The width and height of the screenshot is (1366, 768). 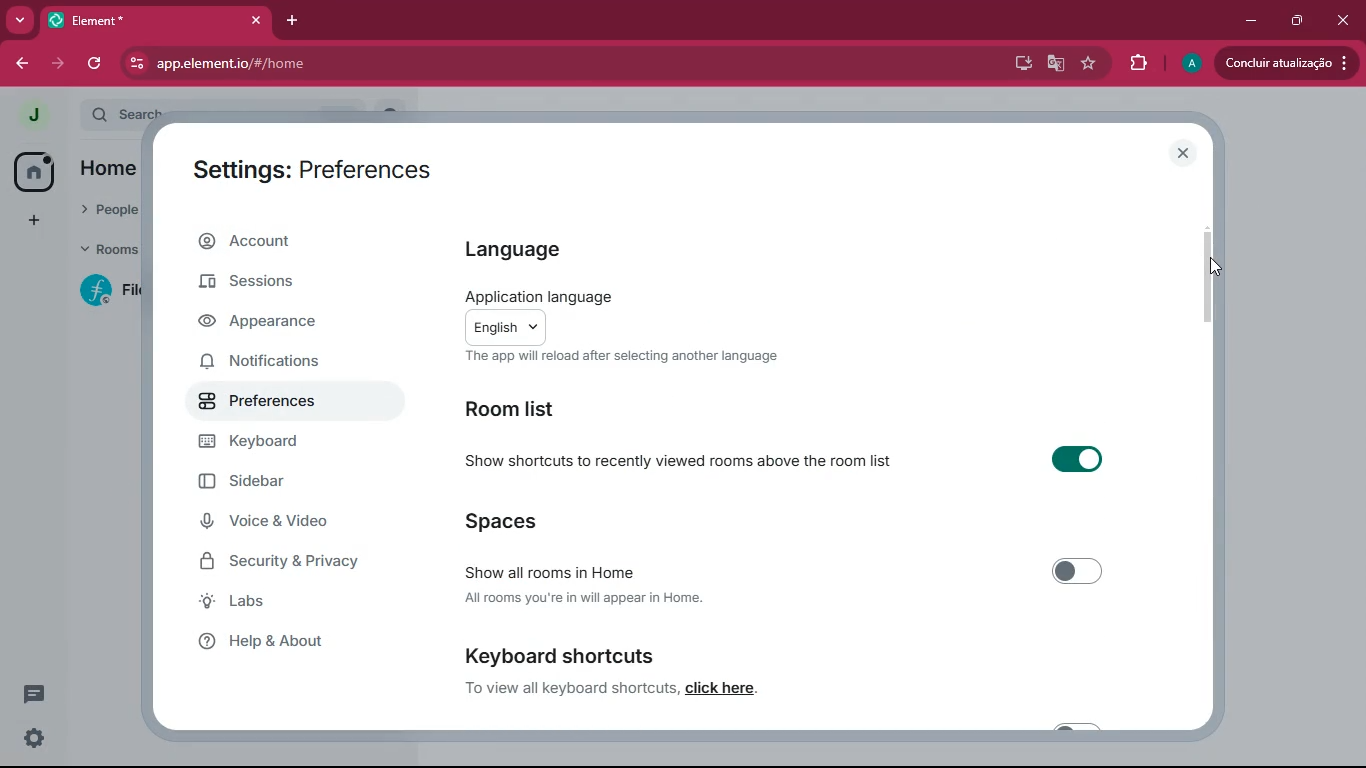 What do you see at coordinates (34, 694) in the screenshot?
I see `threads` at bounding box center [34, 694].